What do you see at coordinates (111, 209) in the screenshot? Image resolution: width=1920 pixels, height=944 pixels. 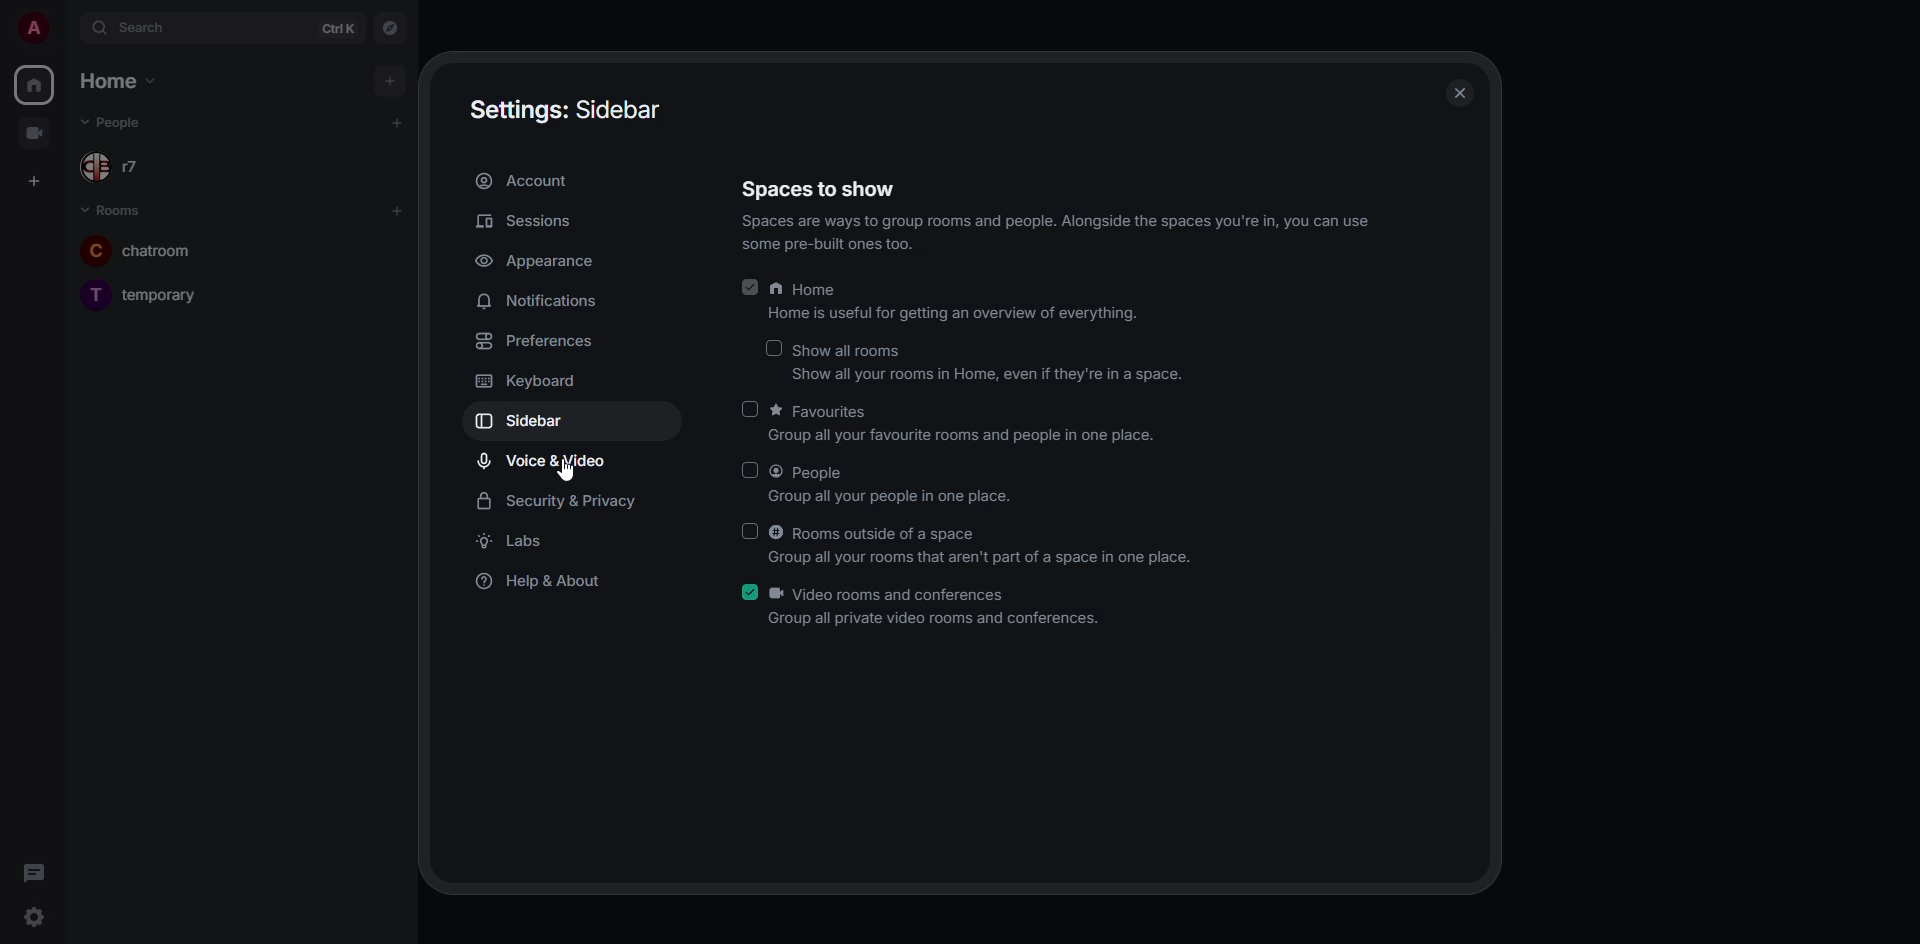 I see `room` at bounding box center [111, 209].